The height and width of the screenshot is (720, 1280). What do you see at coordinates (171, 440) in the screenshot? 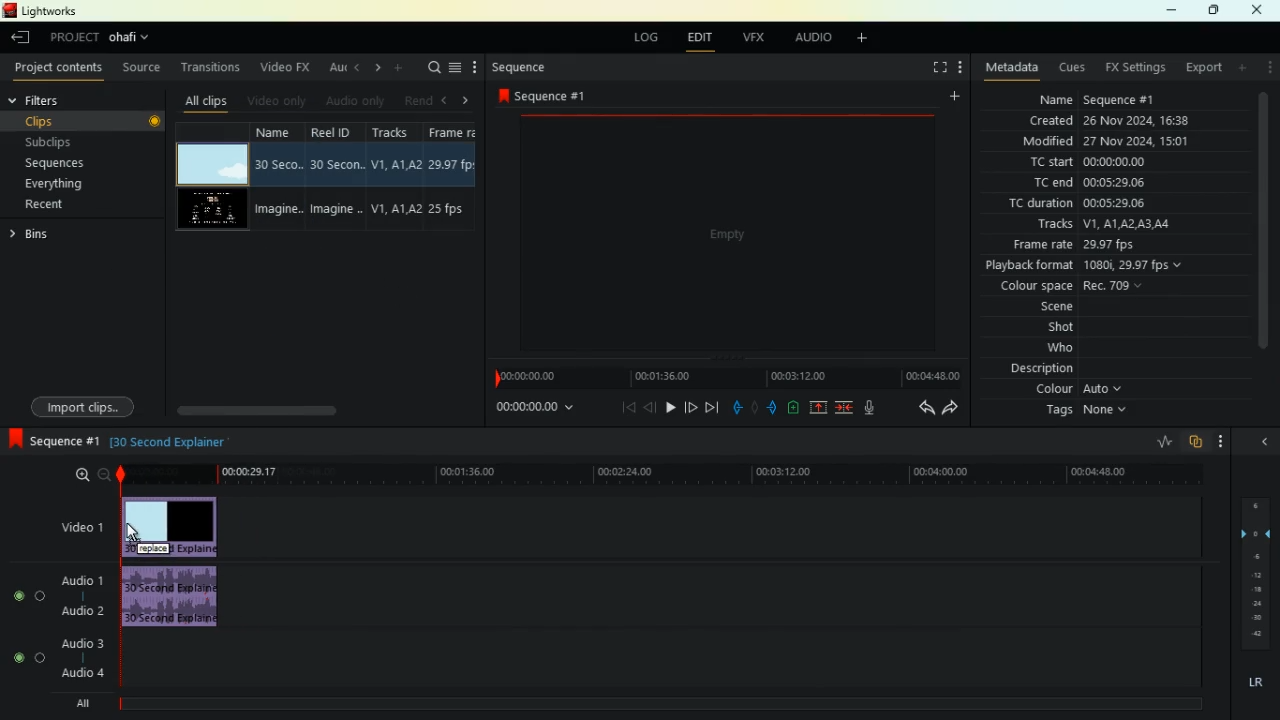
I see `30 second explainer` at bounding box center [171, 440].